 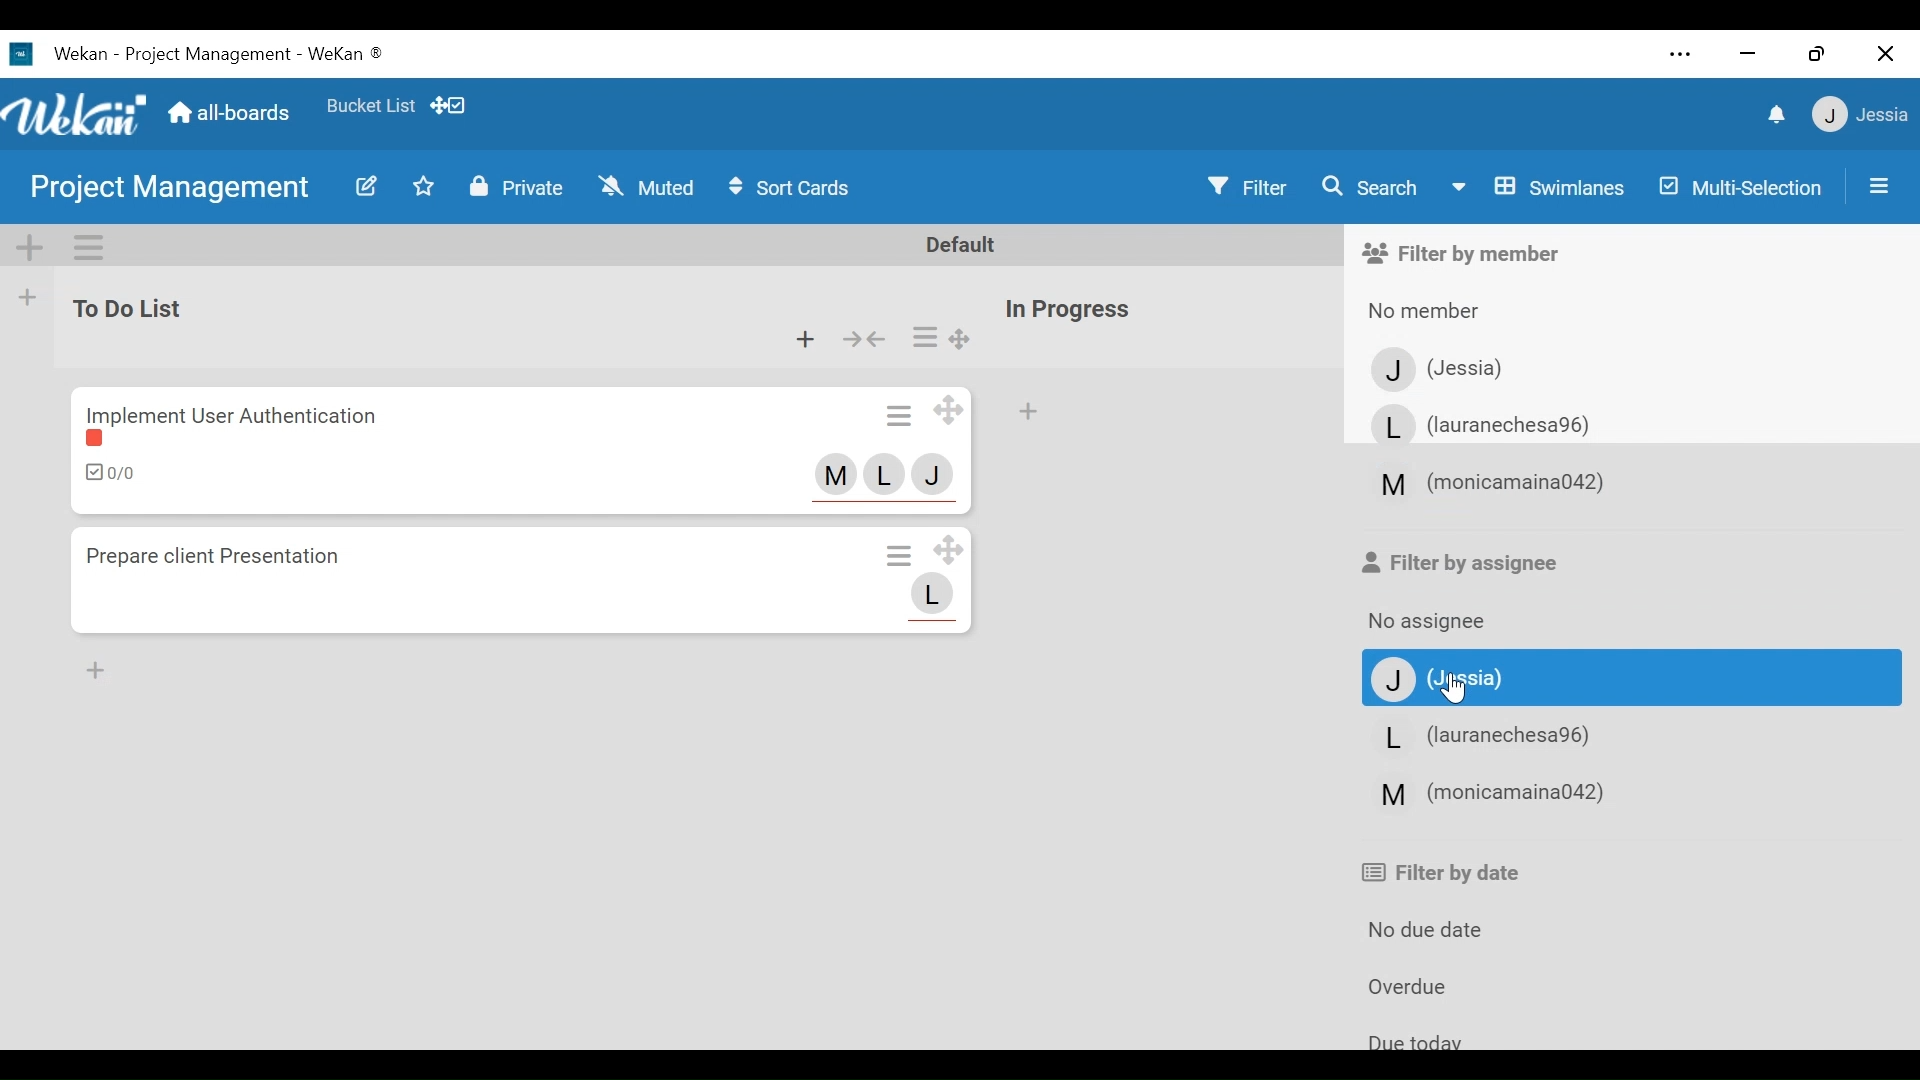 What do you see at coordinates (232, 113) in the screenshot?
I see `Home (all-boards)` at bounding box center [232, 113].